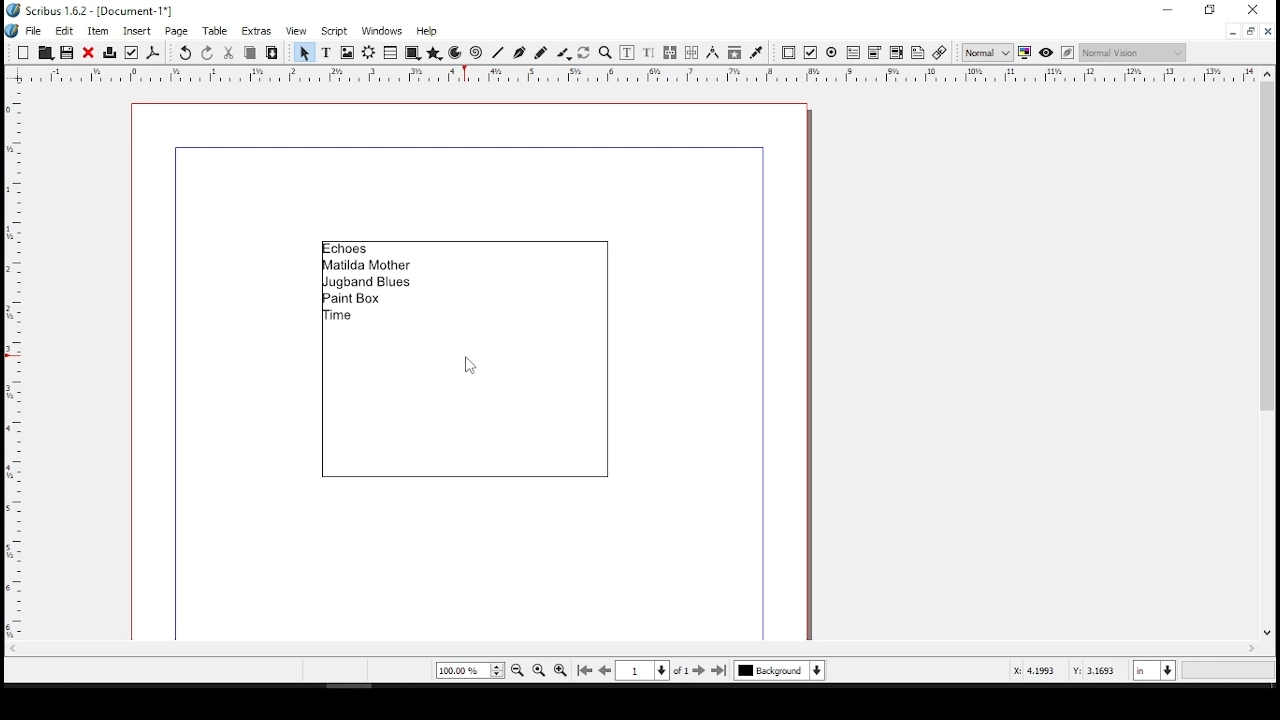 The height and width of the screenshot is (720, 1280). Describe the element at coordinates (186, 53) in the screenshot. I see `undo` at that location.